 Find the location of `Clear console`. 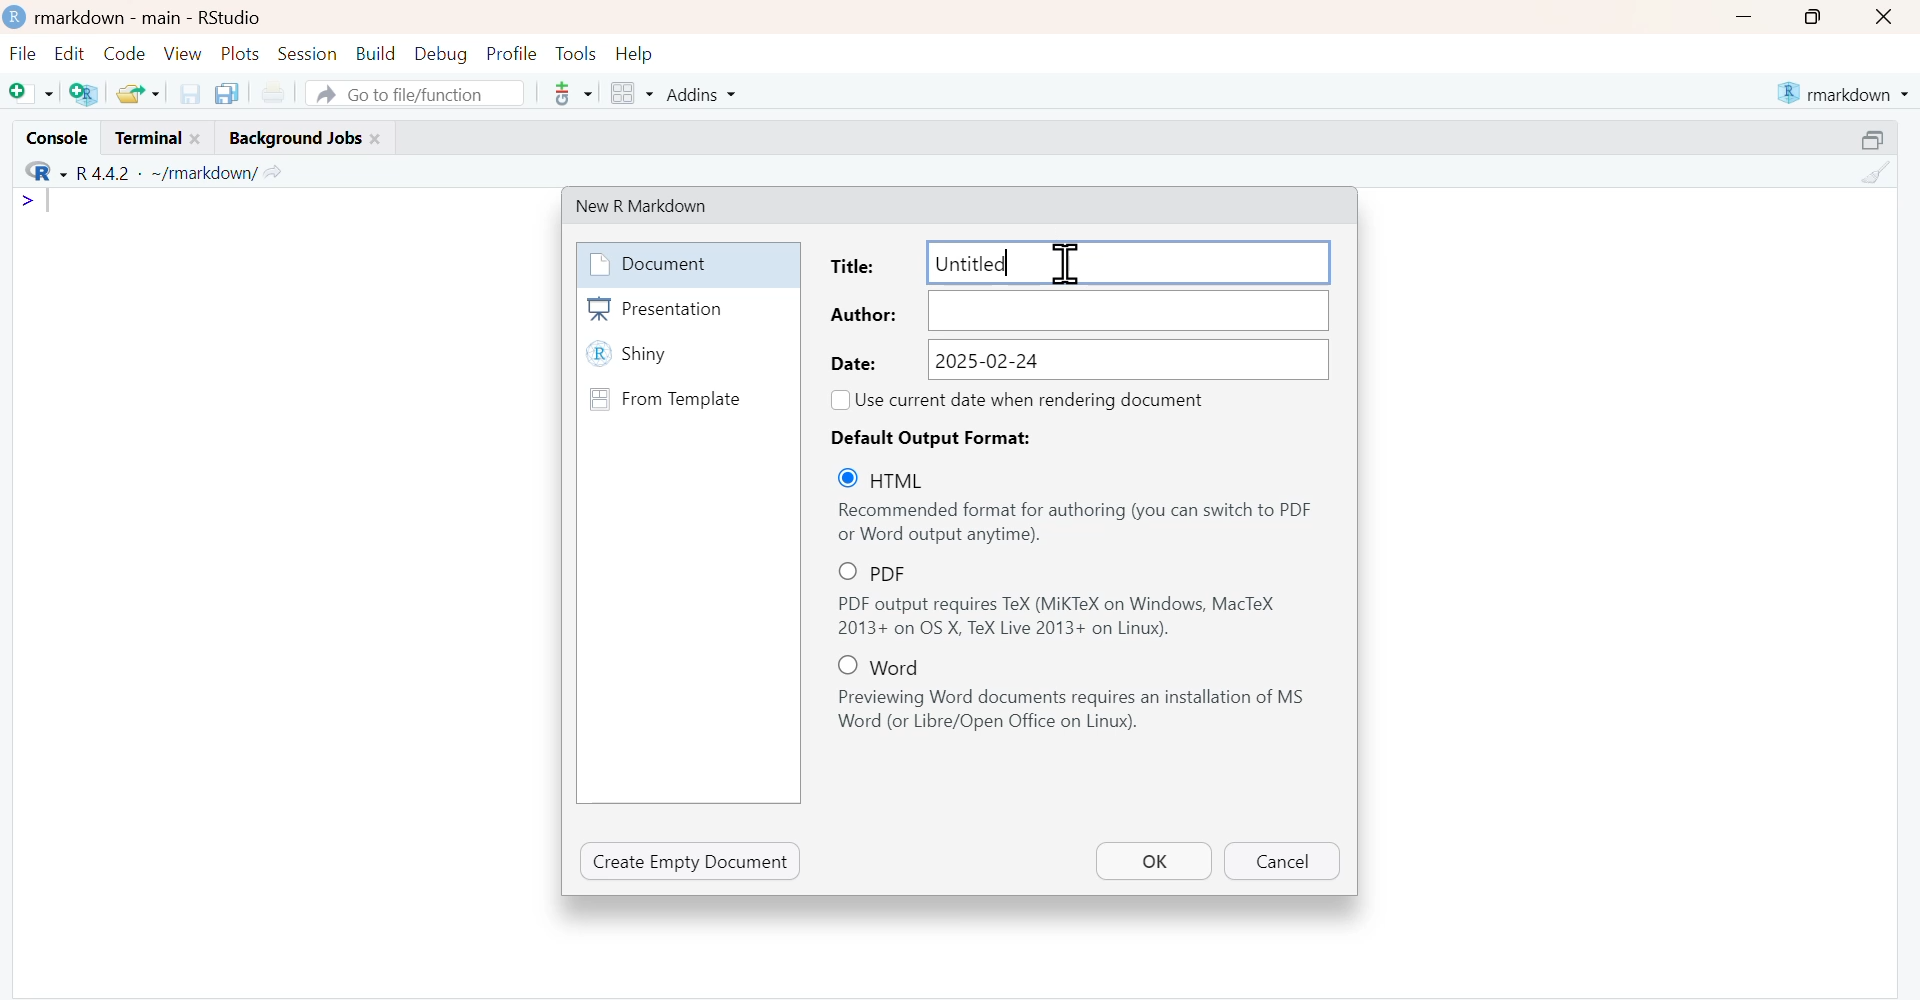

Clear console is located at coordinates (1874, 173).